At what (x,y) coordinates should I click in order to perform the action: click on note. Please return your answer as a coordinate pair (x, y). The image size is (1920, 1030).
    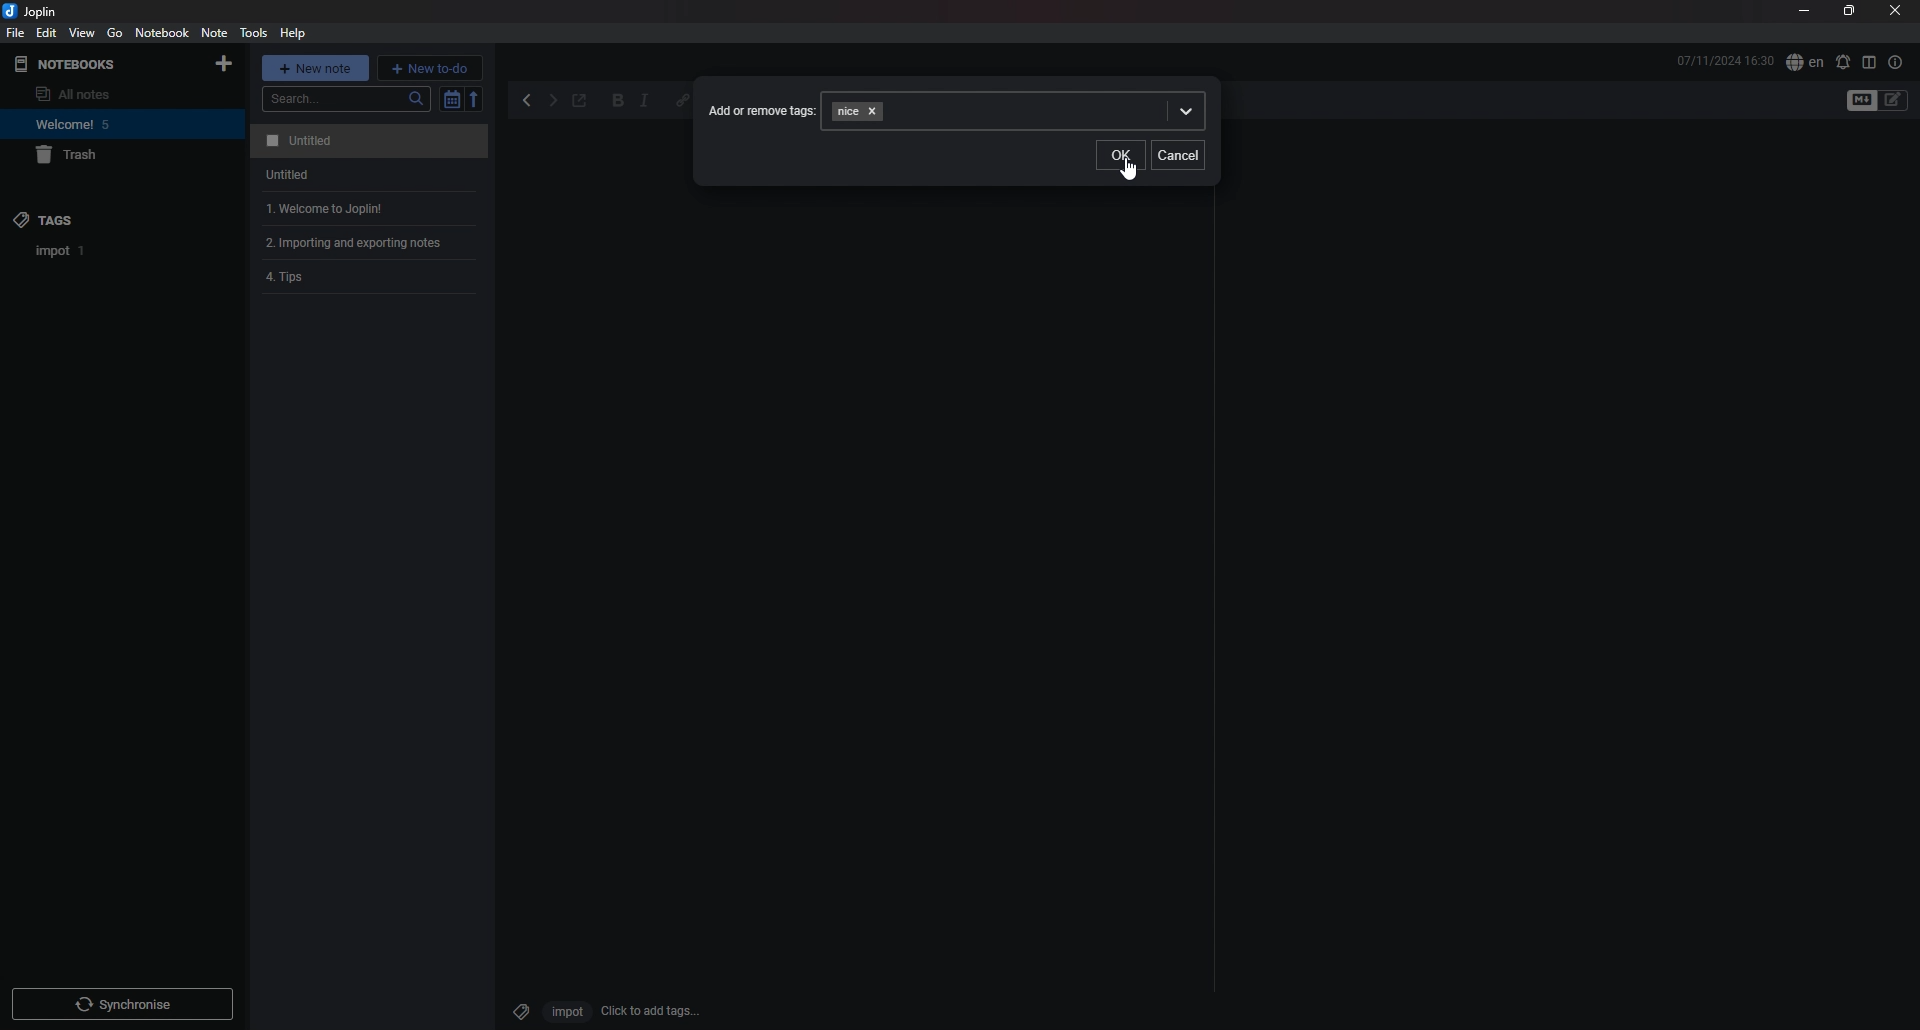
    Looking at the image, I should click on (214, 32).